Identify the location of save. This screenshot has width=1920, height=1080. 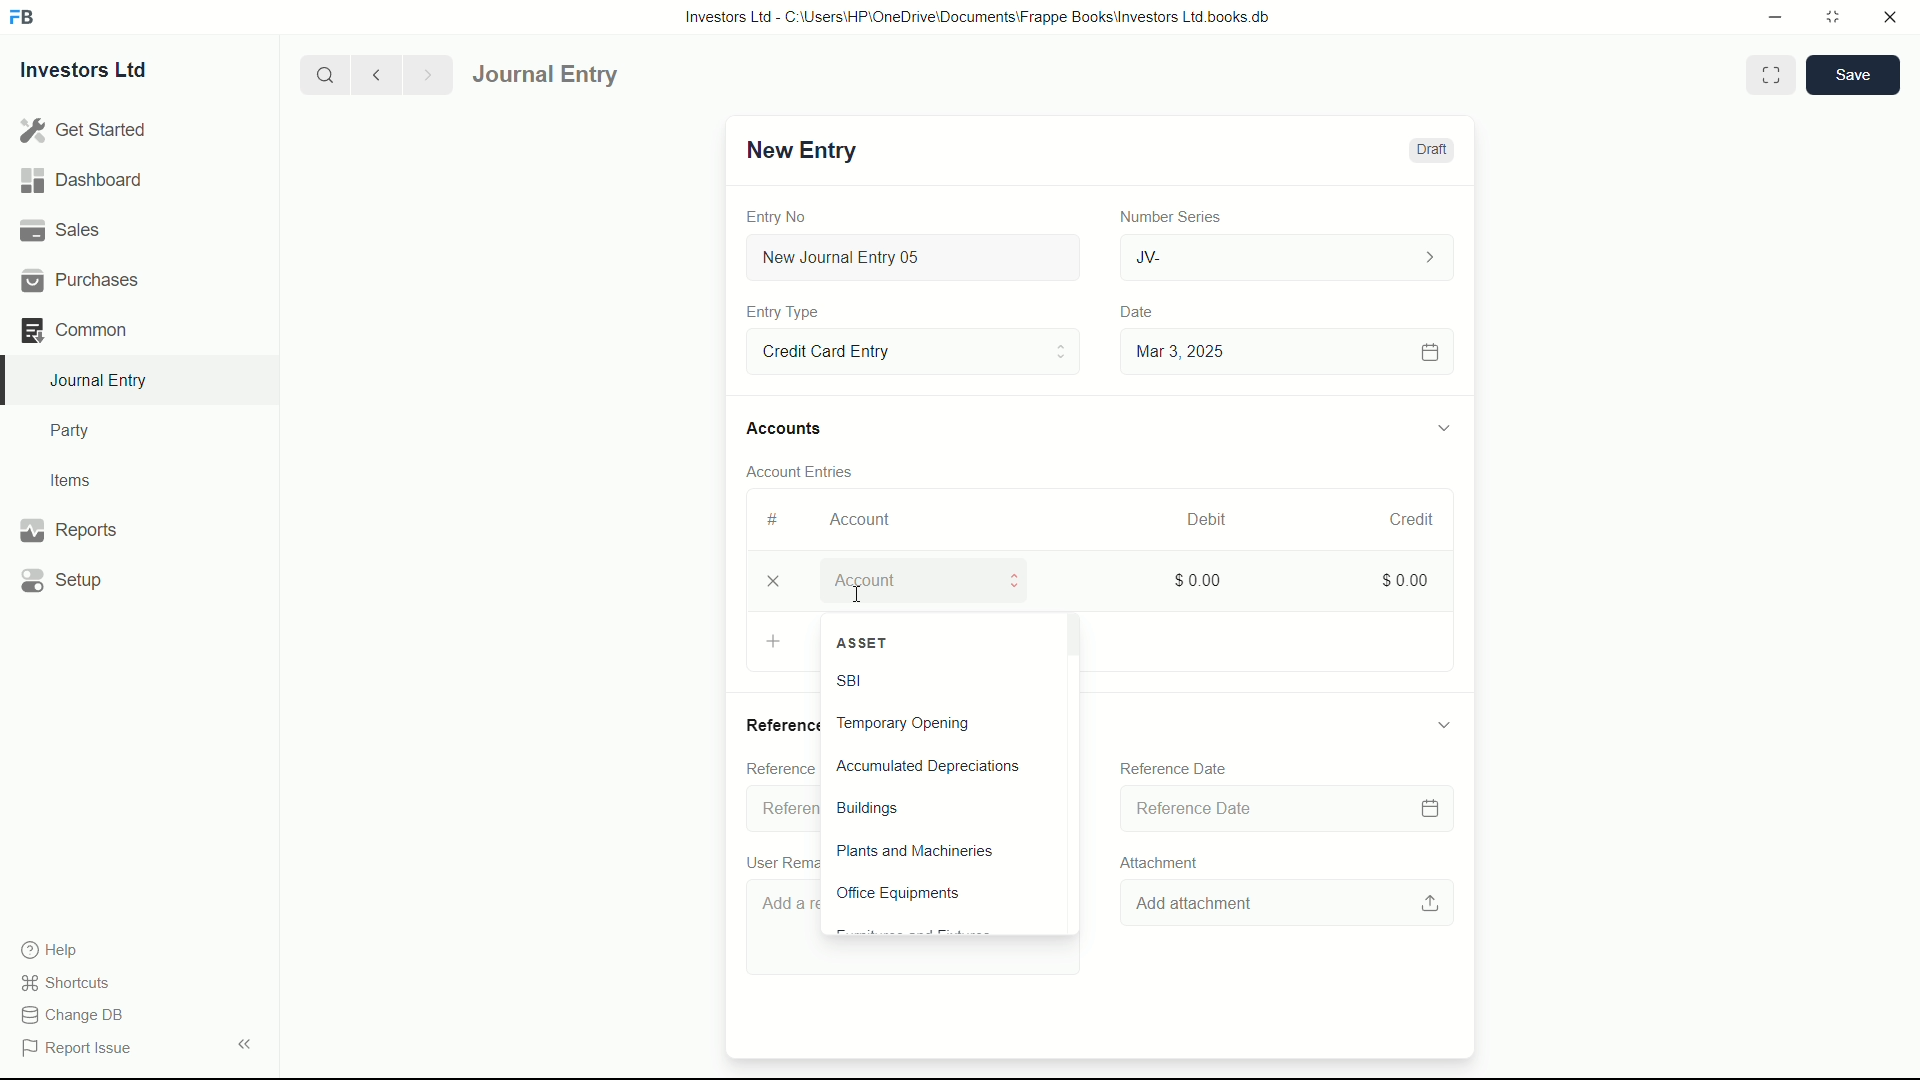
(1854, 75).